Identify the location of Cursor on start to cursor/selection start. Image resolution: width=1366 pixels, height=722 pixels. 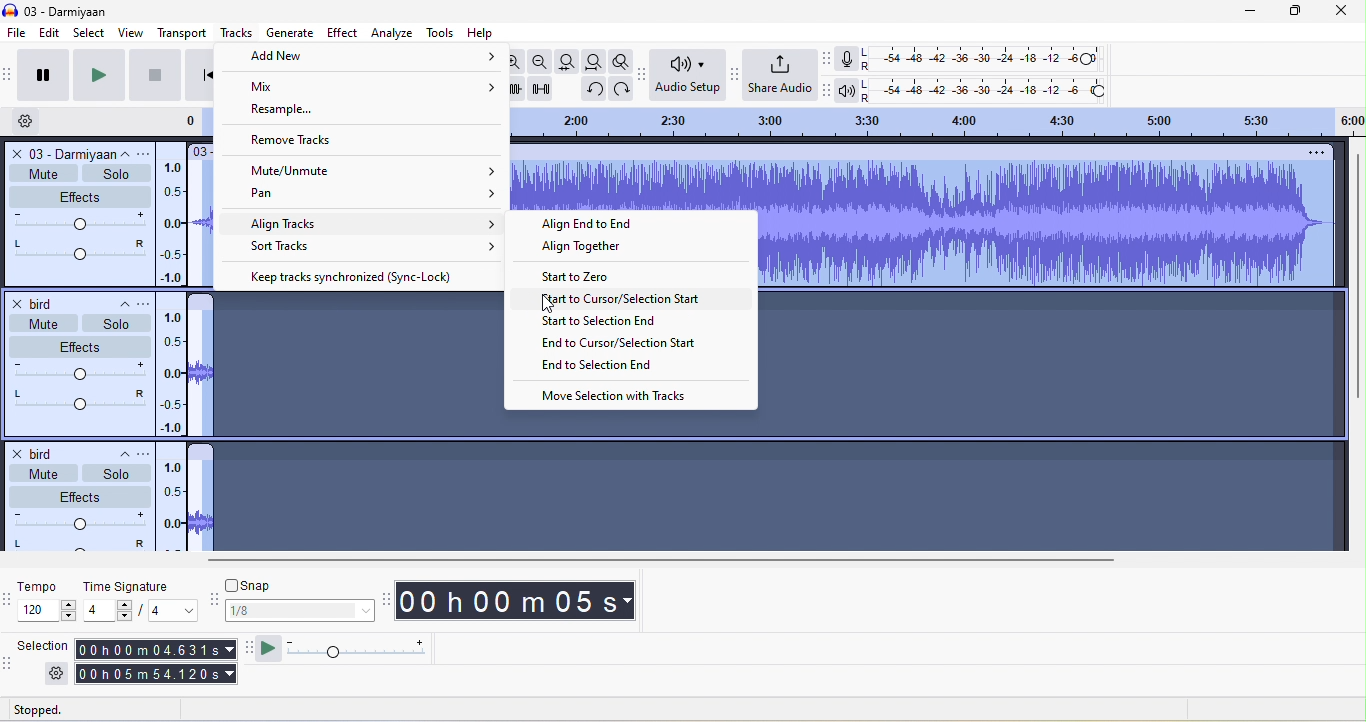
(632, 302).